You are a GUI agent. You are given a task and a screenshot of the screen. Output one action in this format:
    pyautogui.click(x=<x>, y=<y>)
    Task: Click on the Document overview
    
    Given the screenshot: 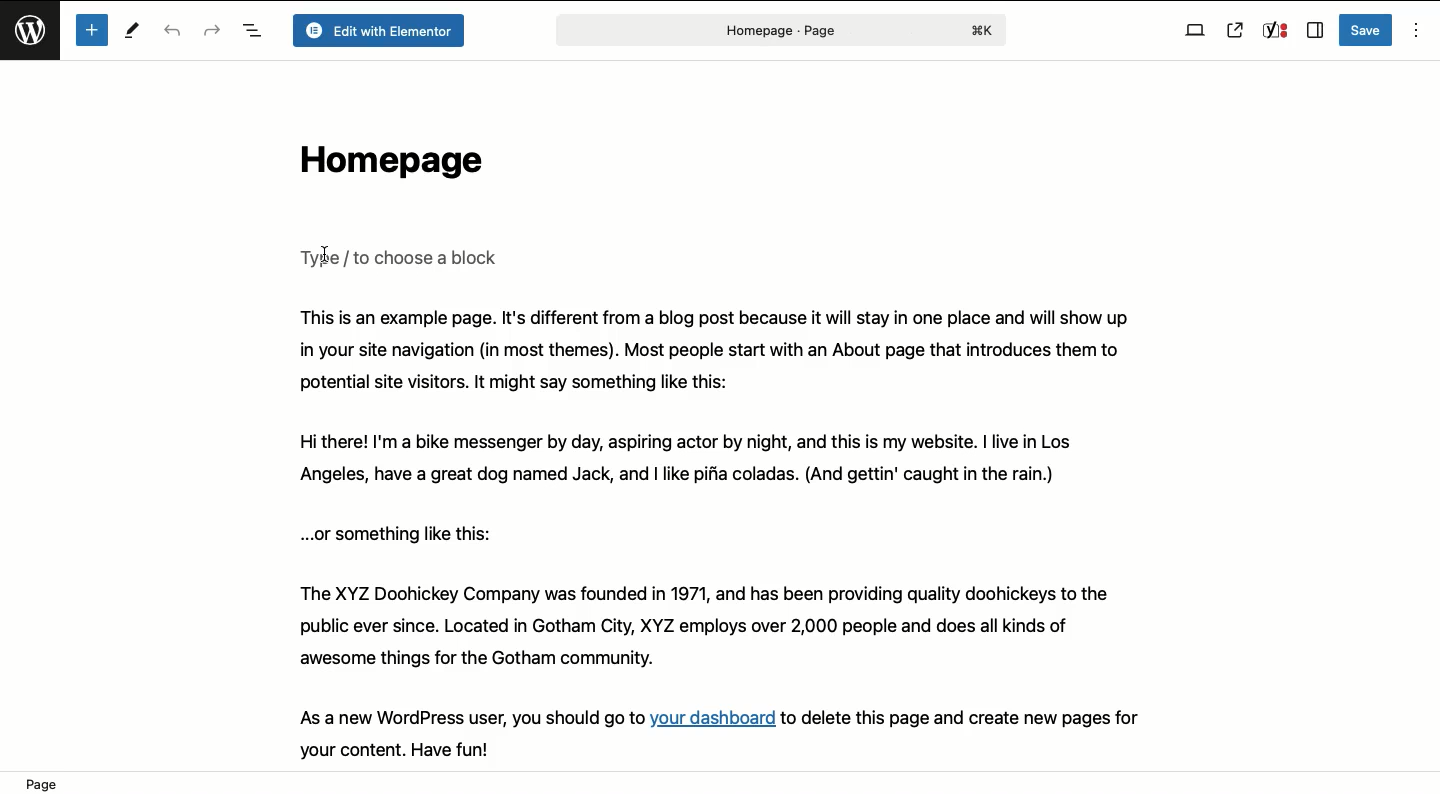 What is the action you would take?
    pyautogui.click(x=252, y=32)
    